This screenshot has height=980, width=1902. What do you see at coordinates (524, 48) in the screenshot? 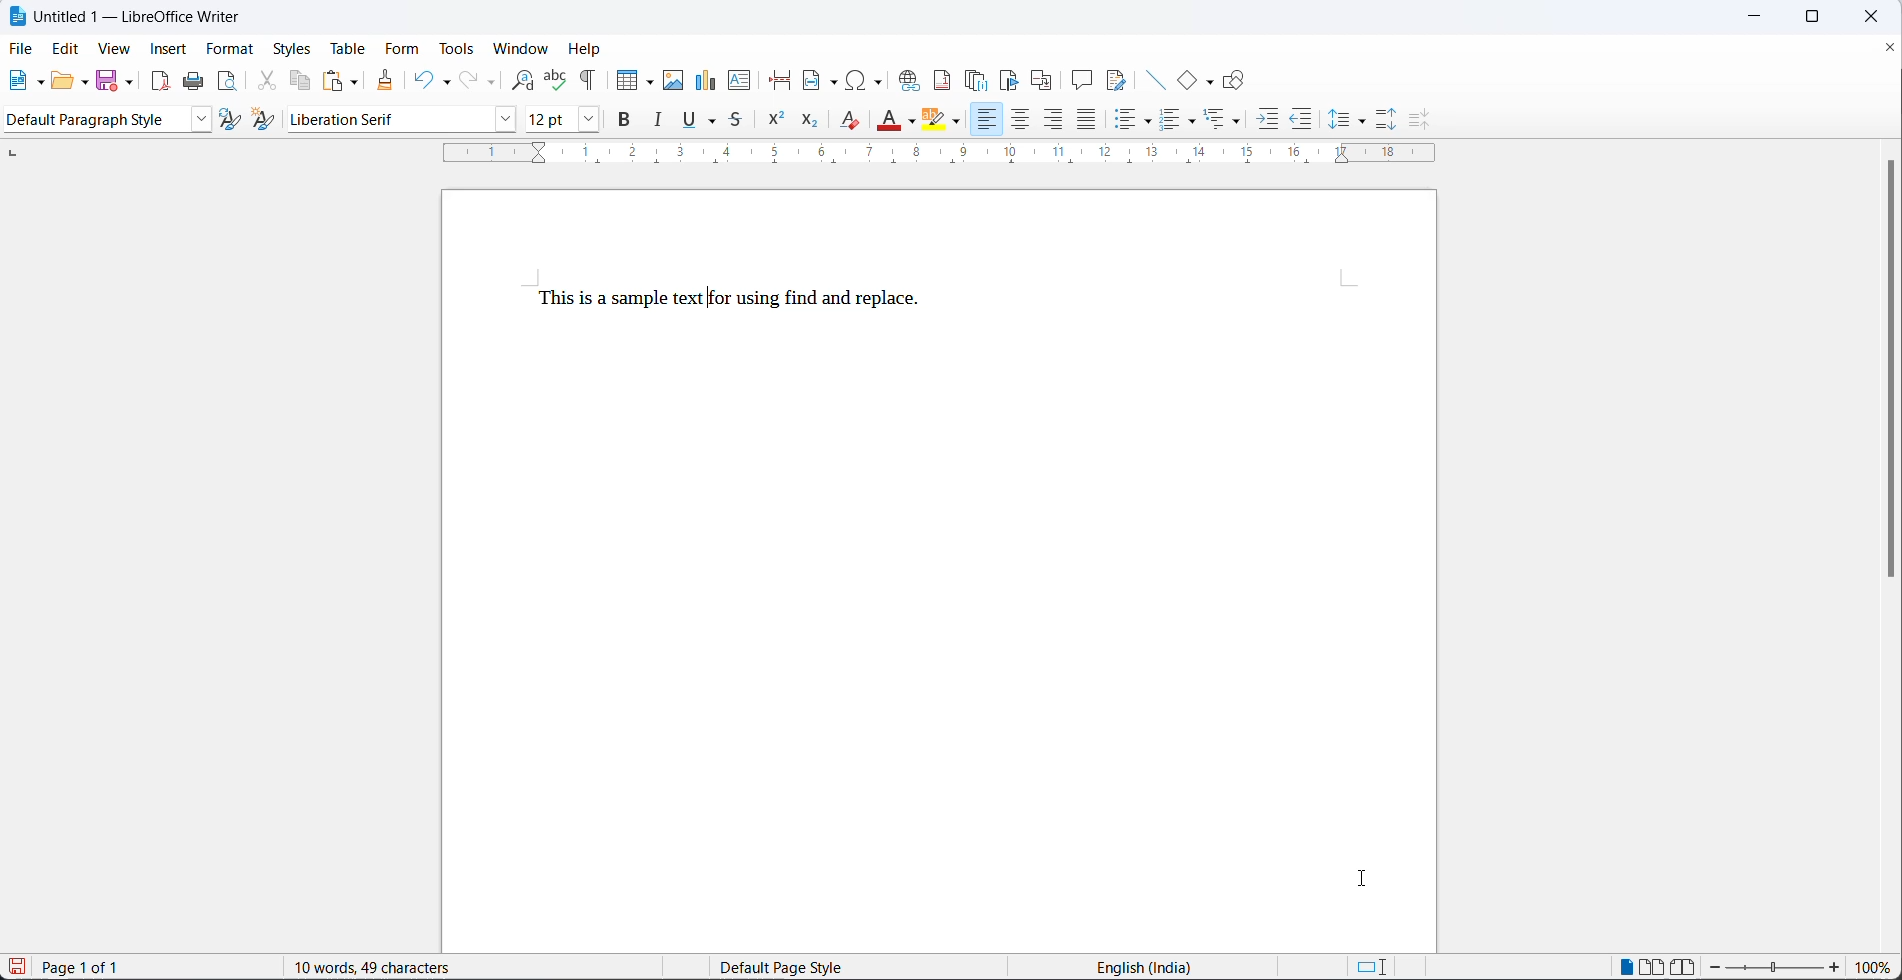
I see `window` at bounding box center [524, 48].